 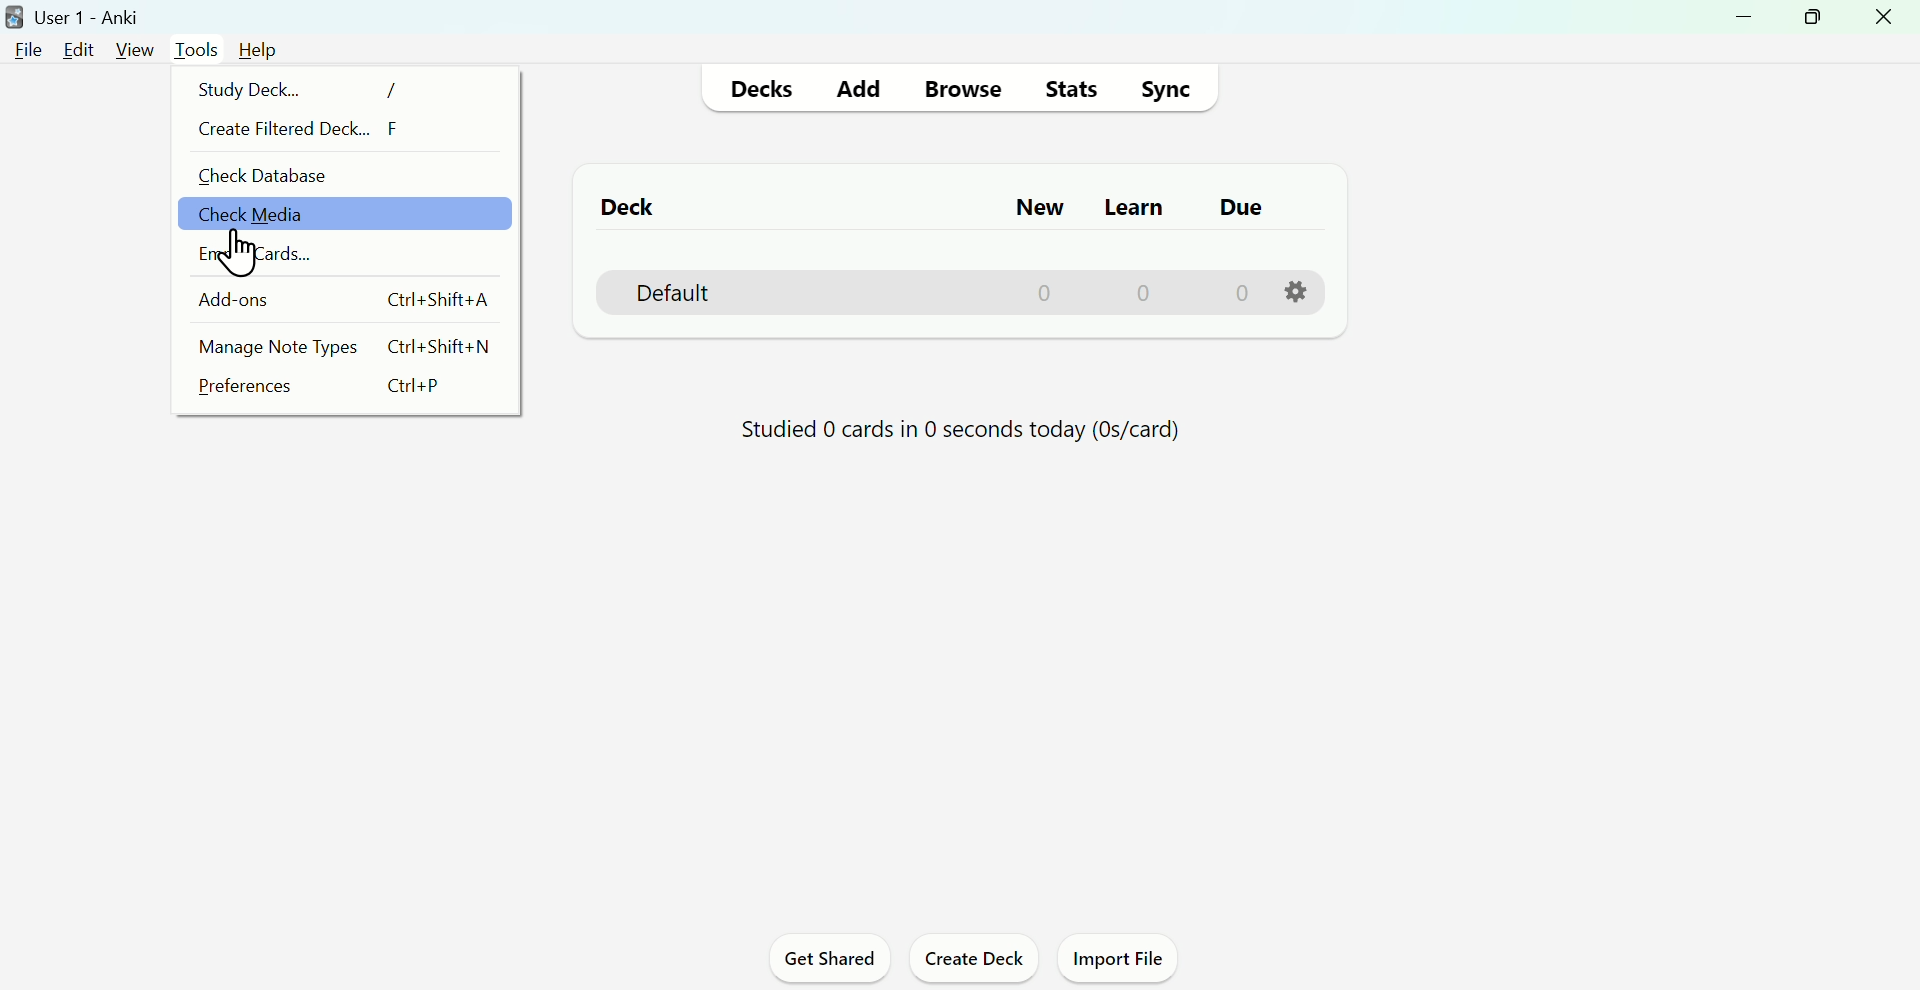 What do you see at coordinates (1243, 209) in the screenshot?
I see `Do` at bounding box center [1243, 209].